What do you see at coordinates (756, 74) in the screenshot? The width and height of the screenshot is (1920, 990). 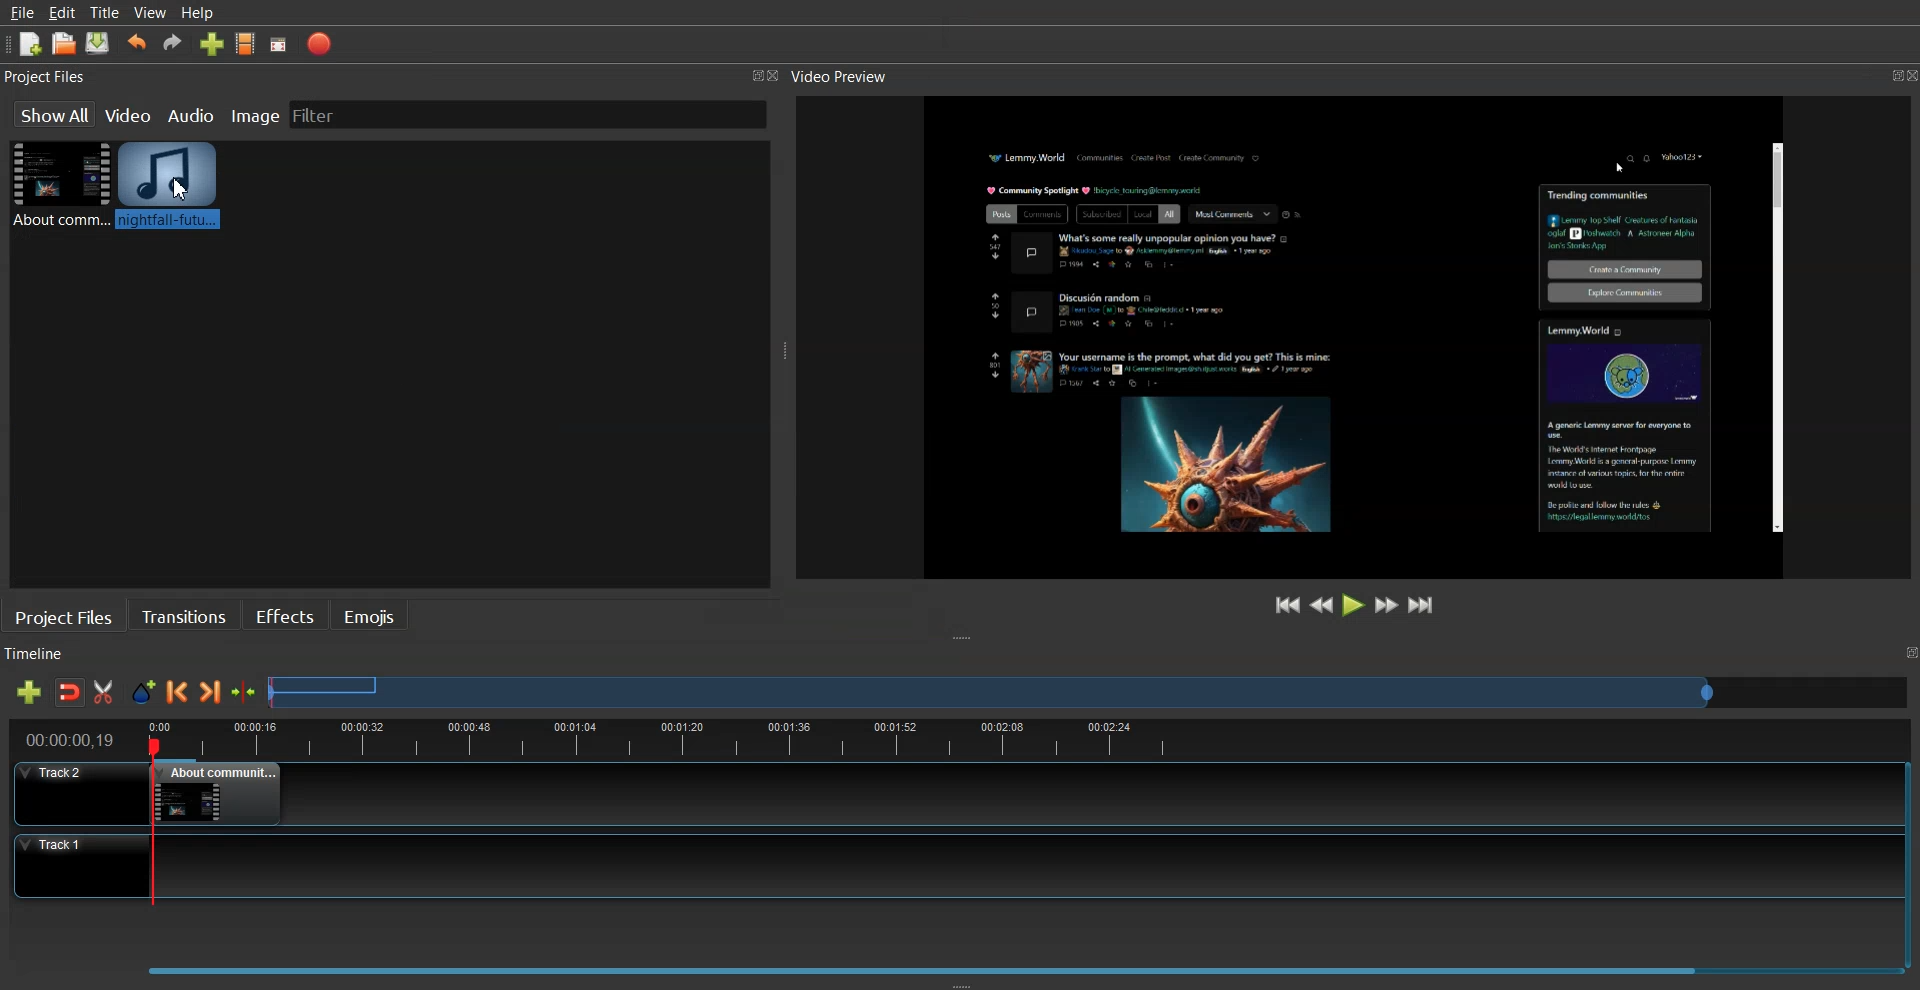 I see `Maximize` at bounding box center [756, 74].